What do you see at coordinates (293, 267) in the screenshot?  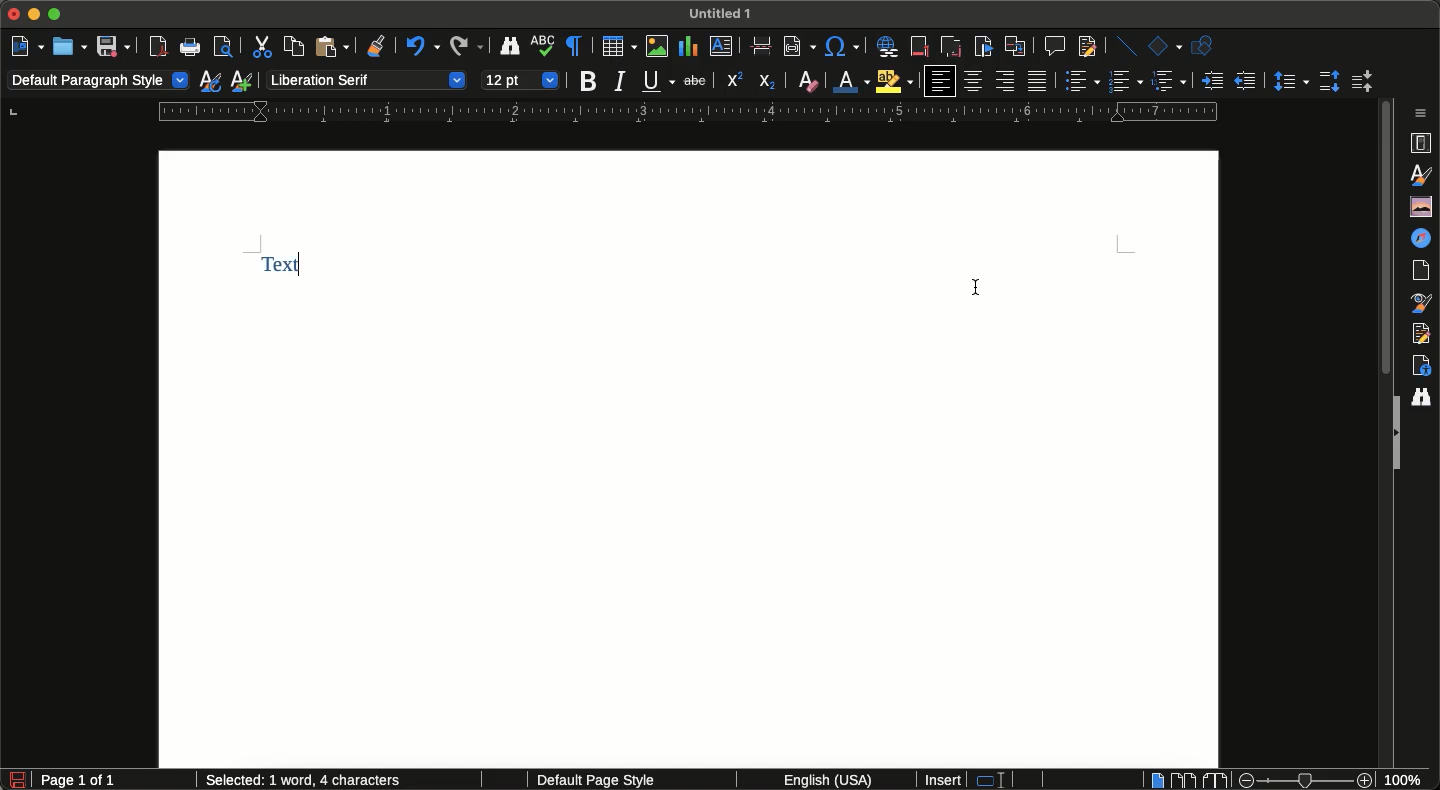 I see `Text in blue font color` at bounding box center [293, 267].